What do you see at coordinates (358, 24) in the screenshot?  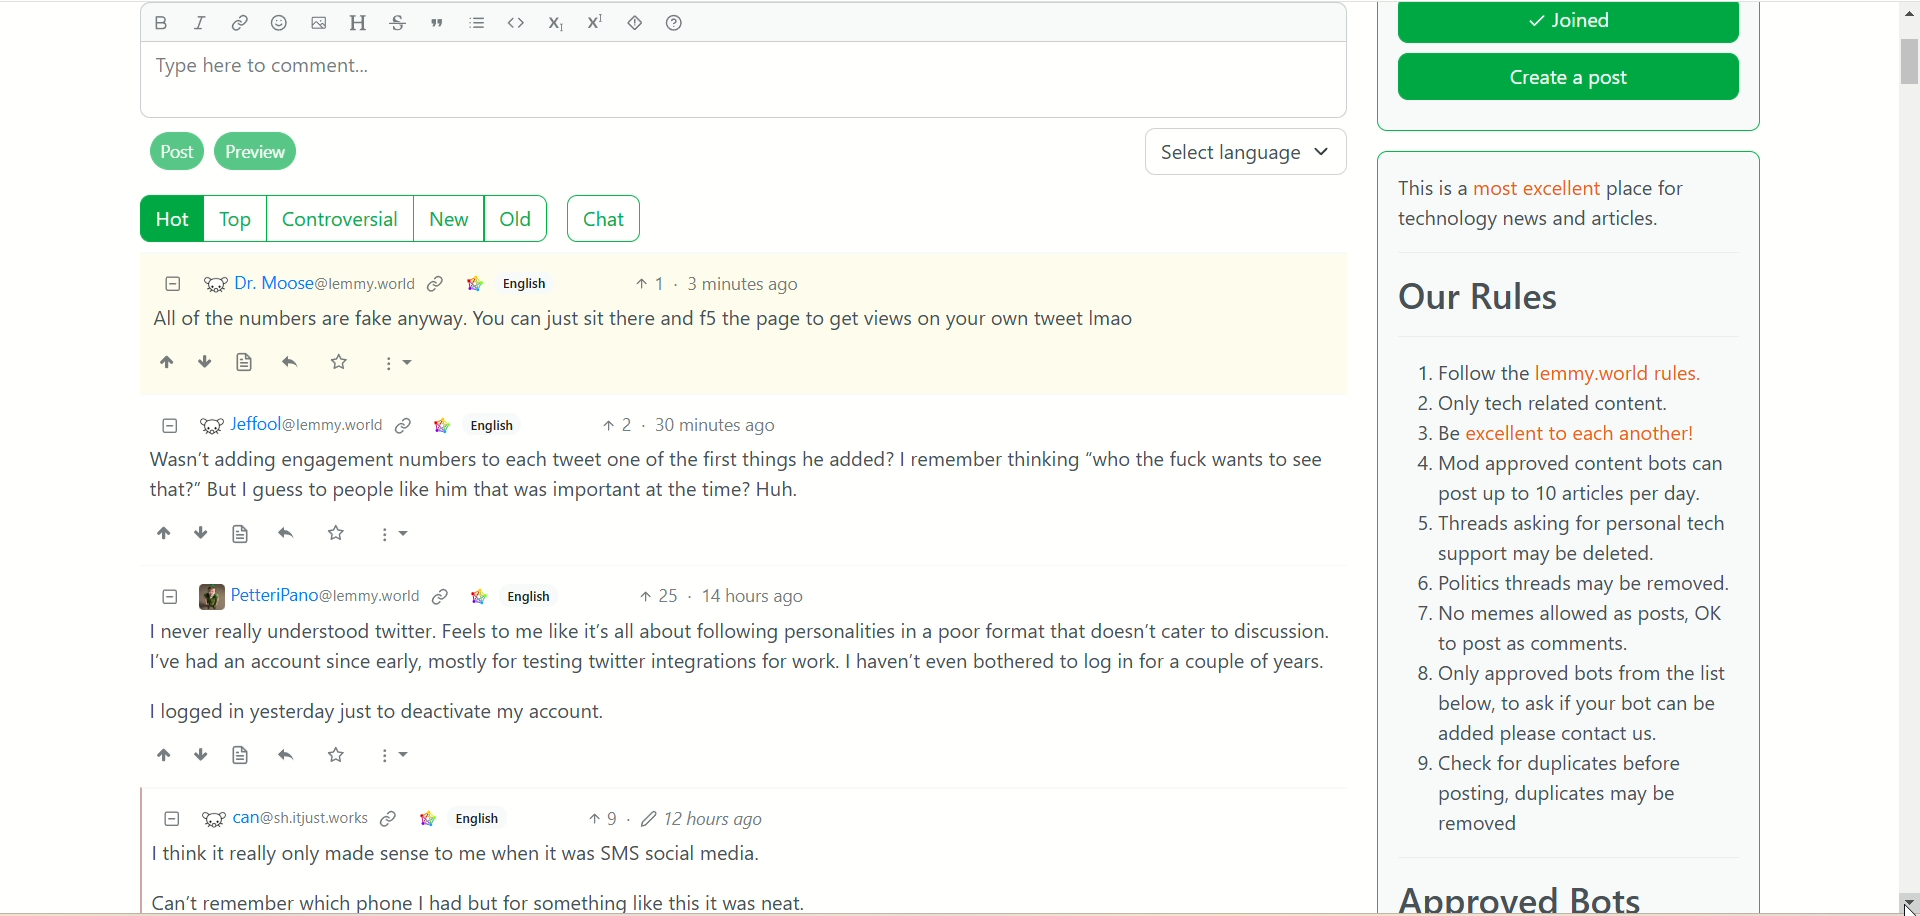 I see `header` at bounding box center [358, 24].